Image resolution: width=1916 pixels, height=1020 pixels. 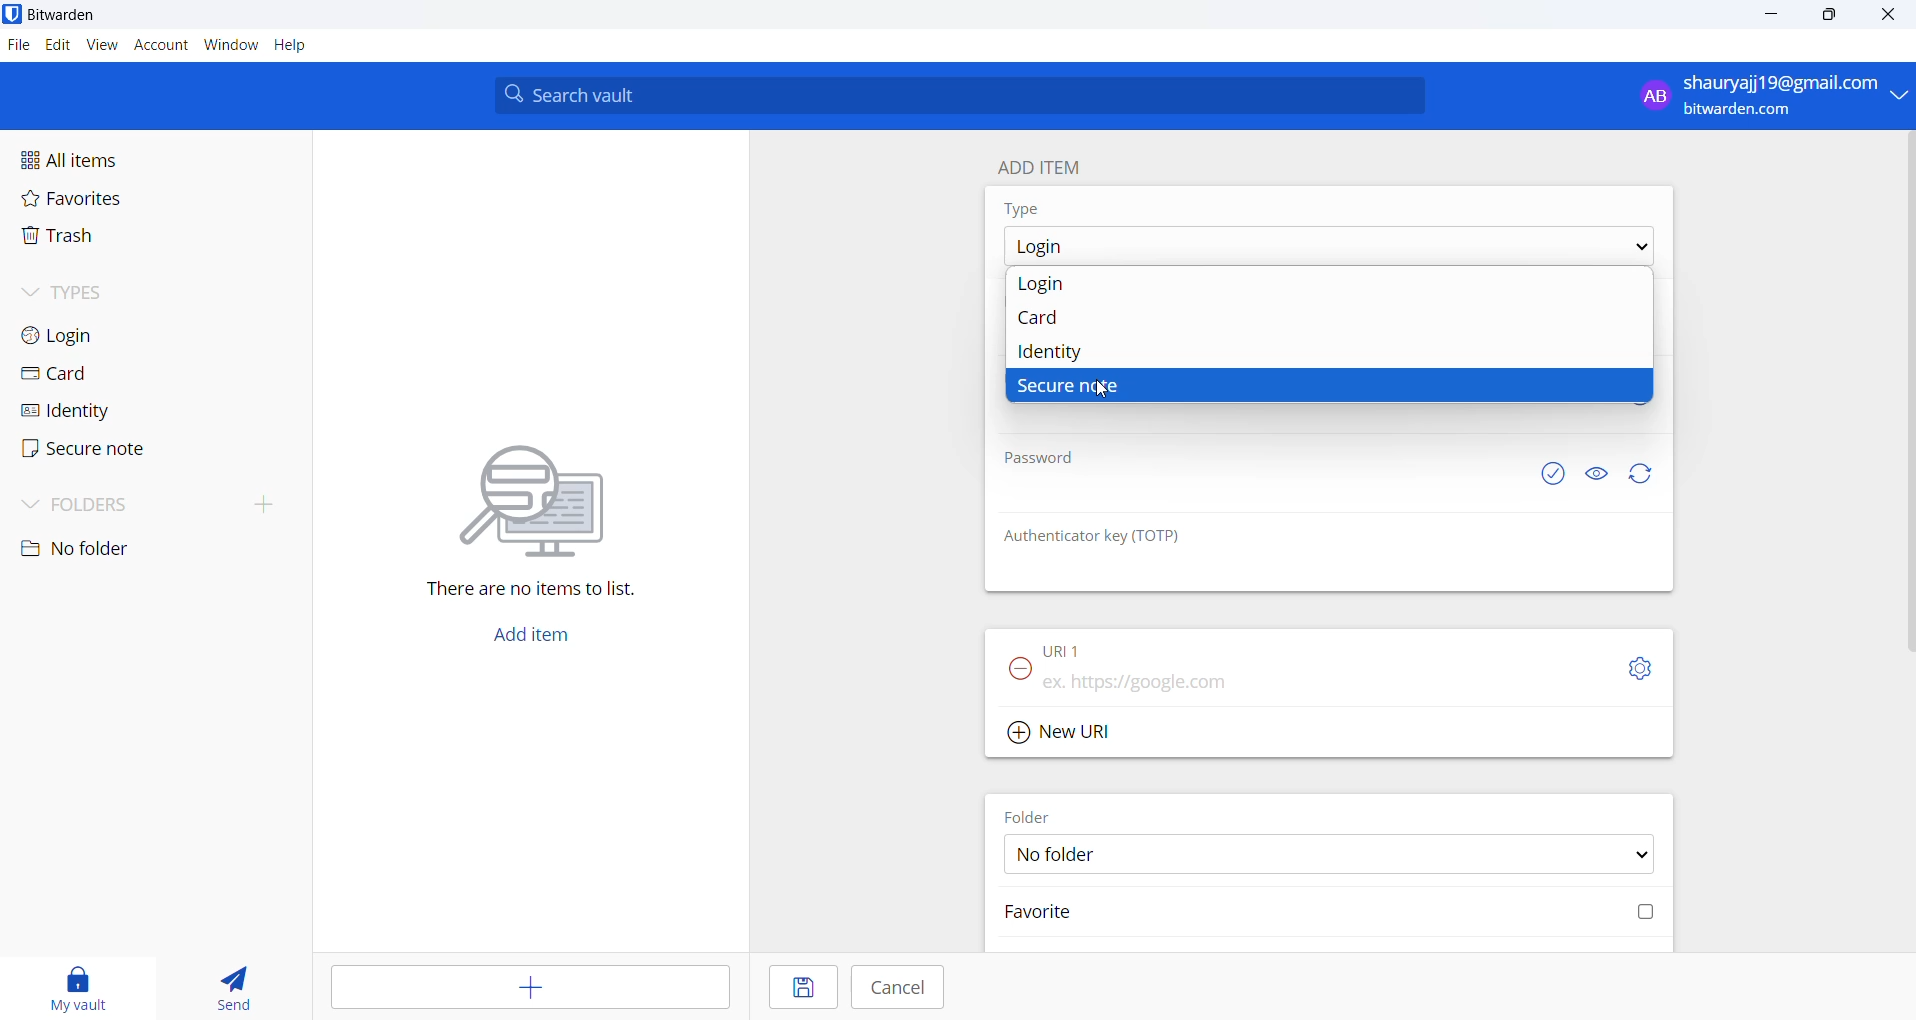 What do you see at coordinates (104, 45) in the screenshot?
I see `view` at bounding box center [104, 45].